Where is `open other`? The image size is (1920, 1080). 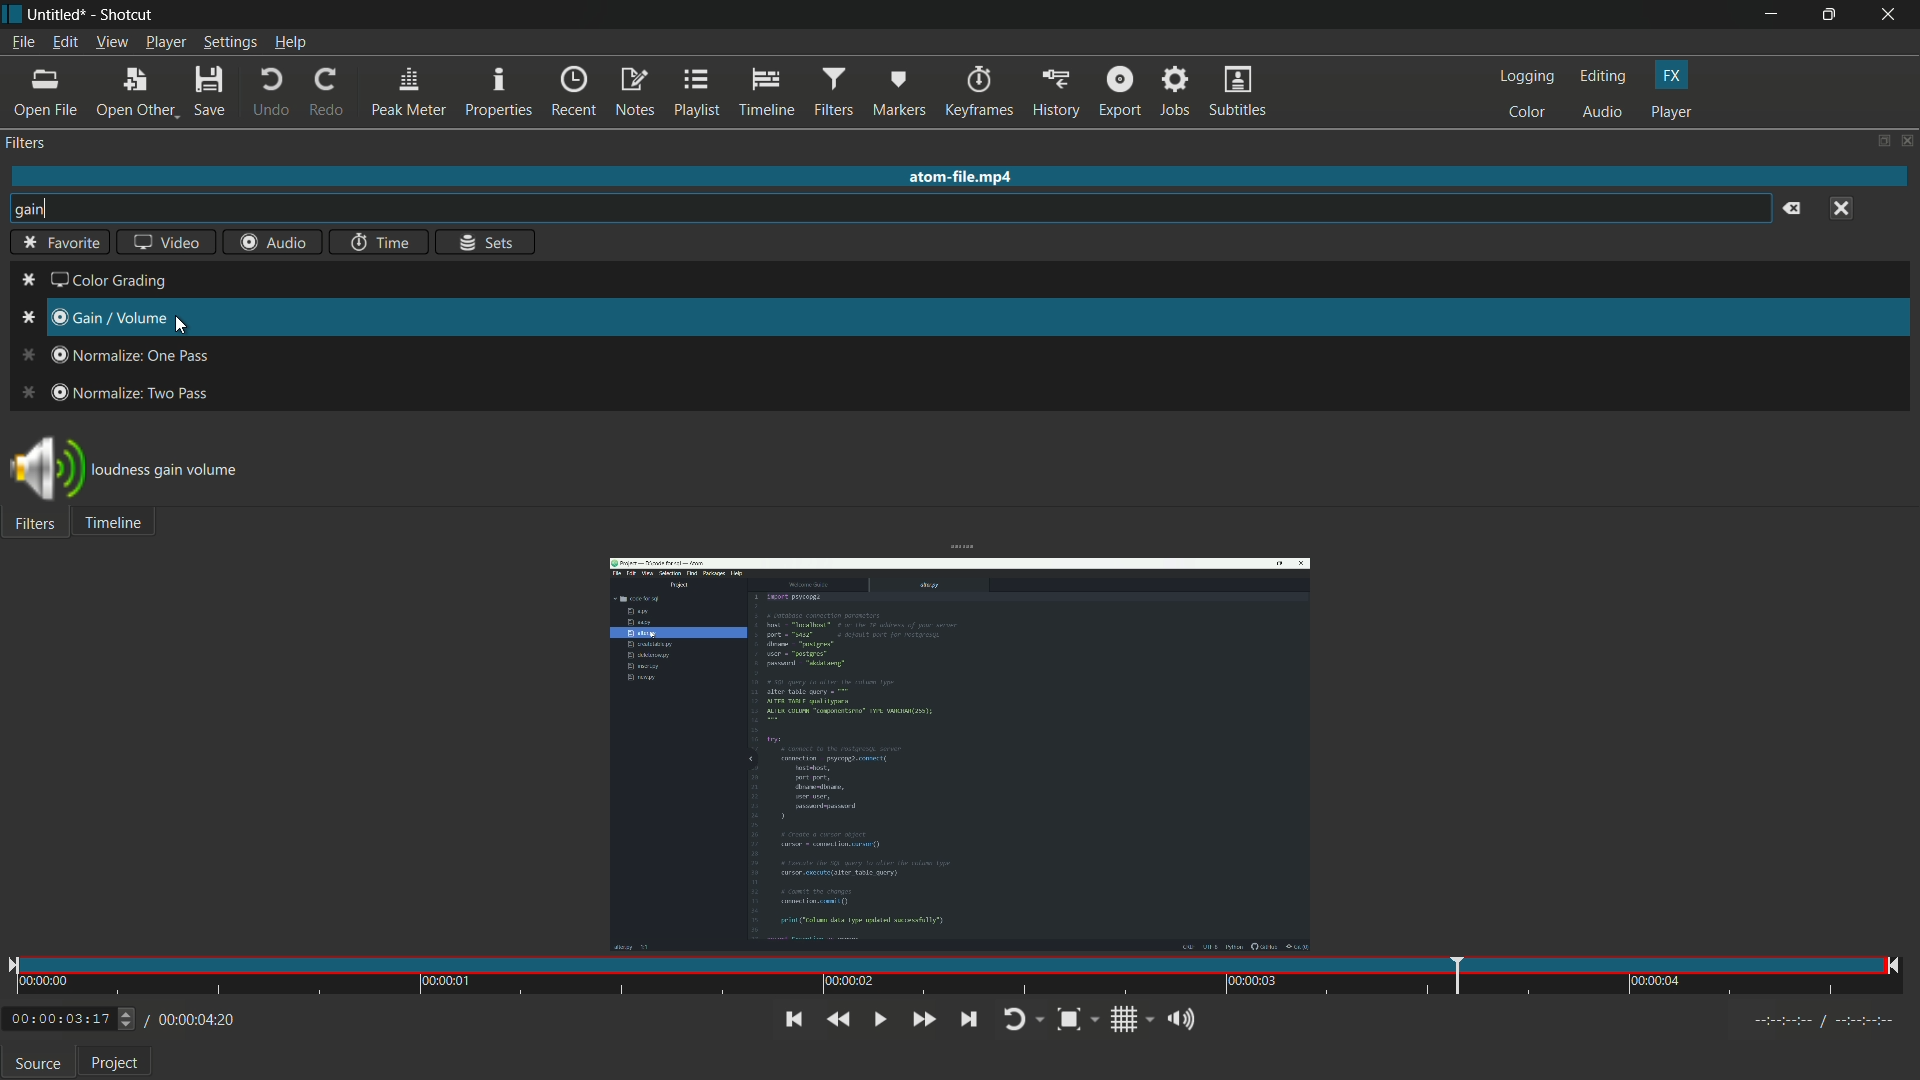
open other is located at coordinates (134, 93).